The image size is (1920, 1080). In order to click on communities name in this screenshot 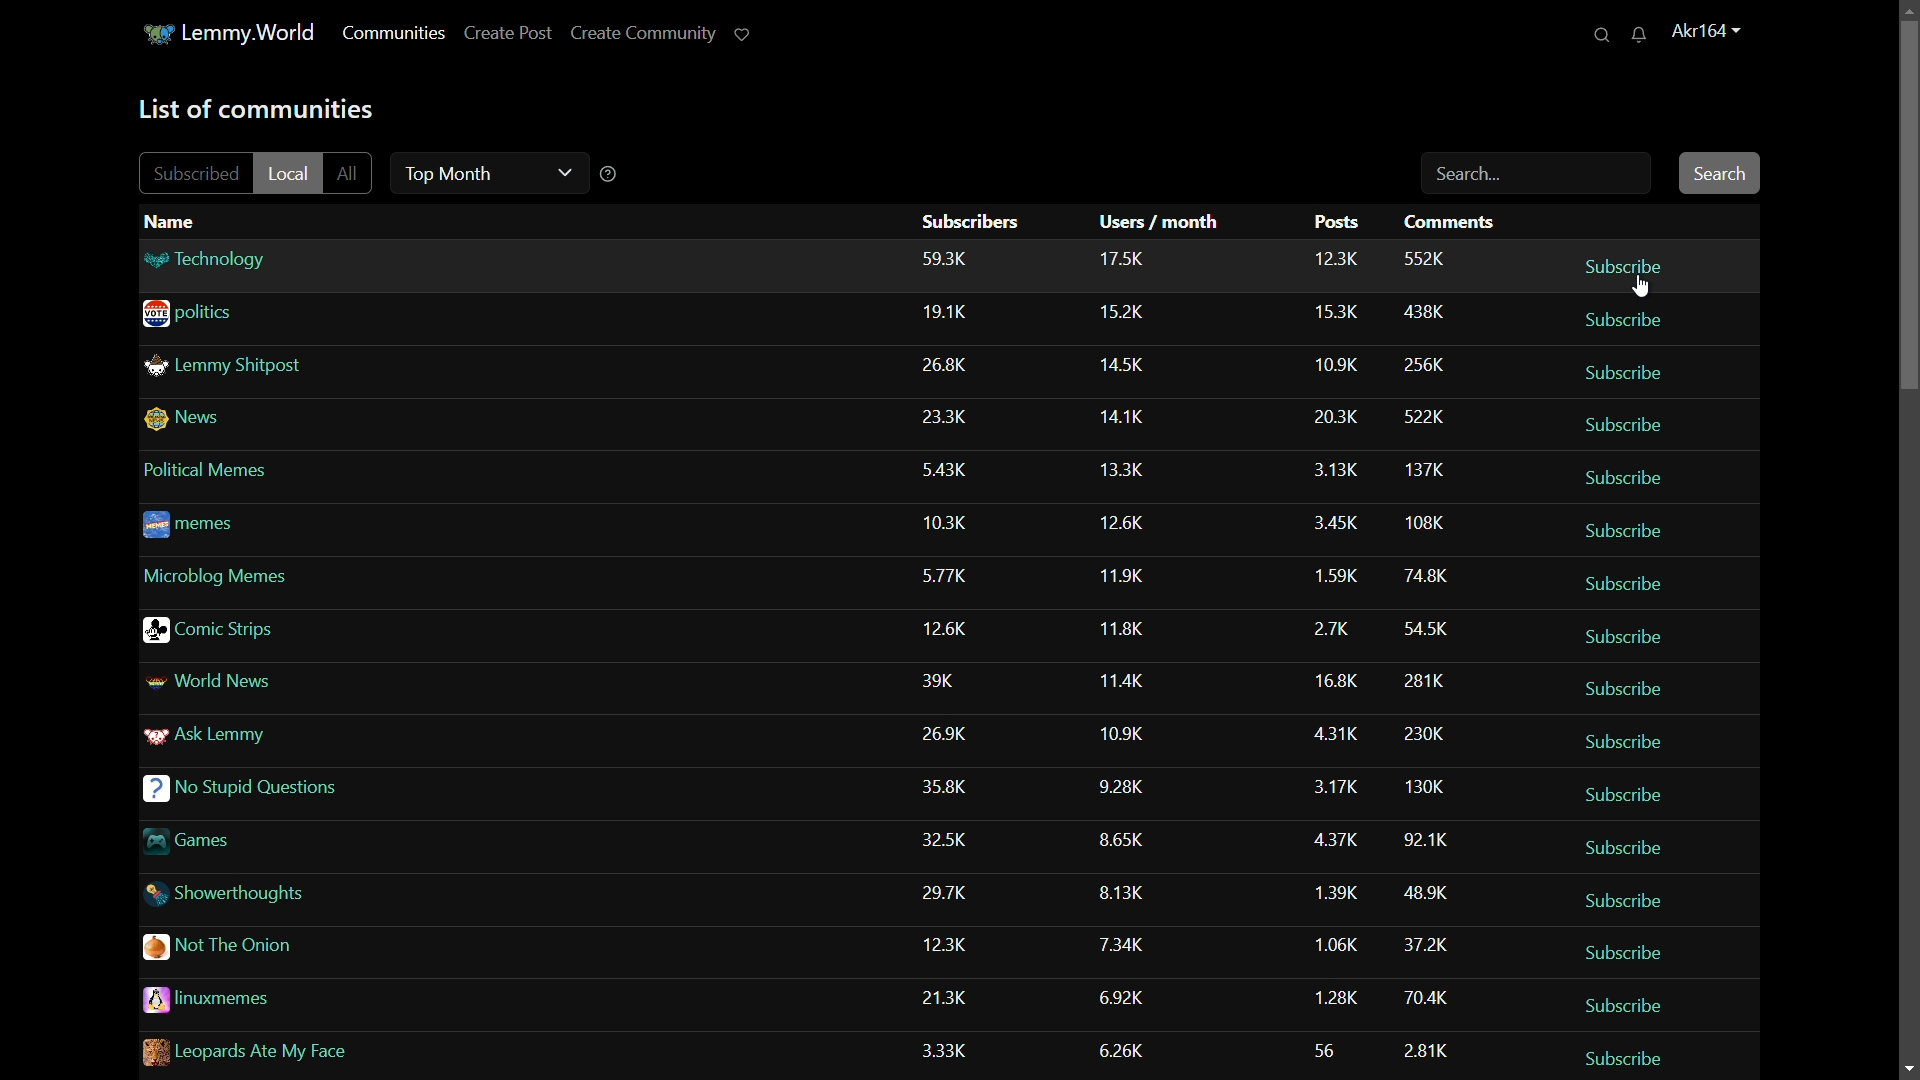, I will do `click(320, 684)`.